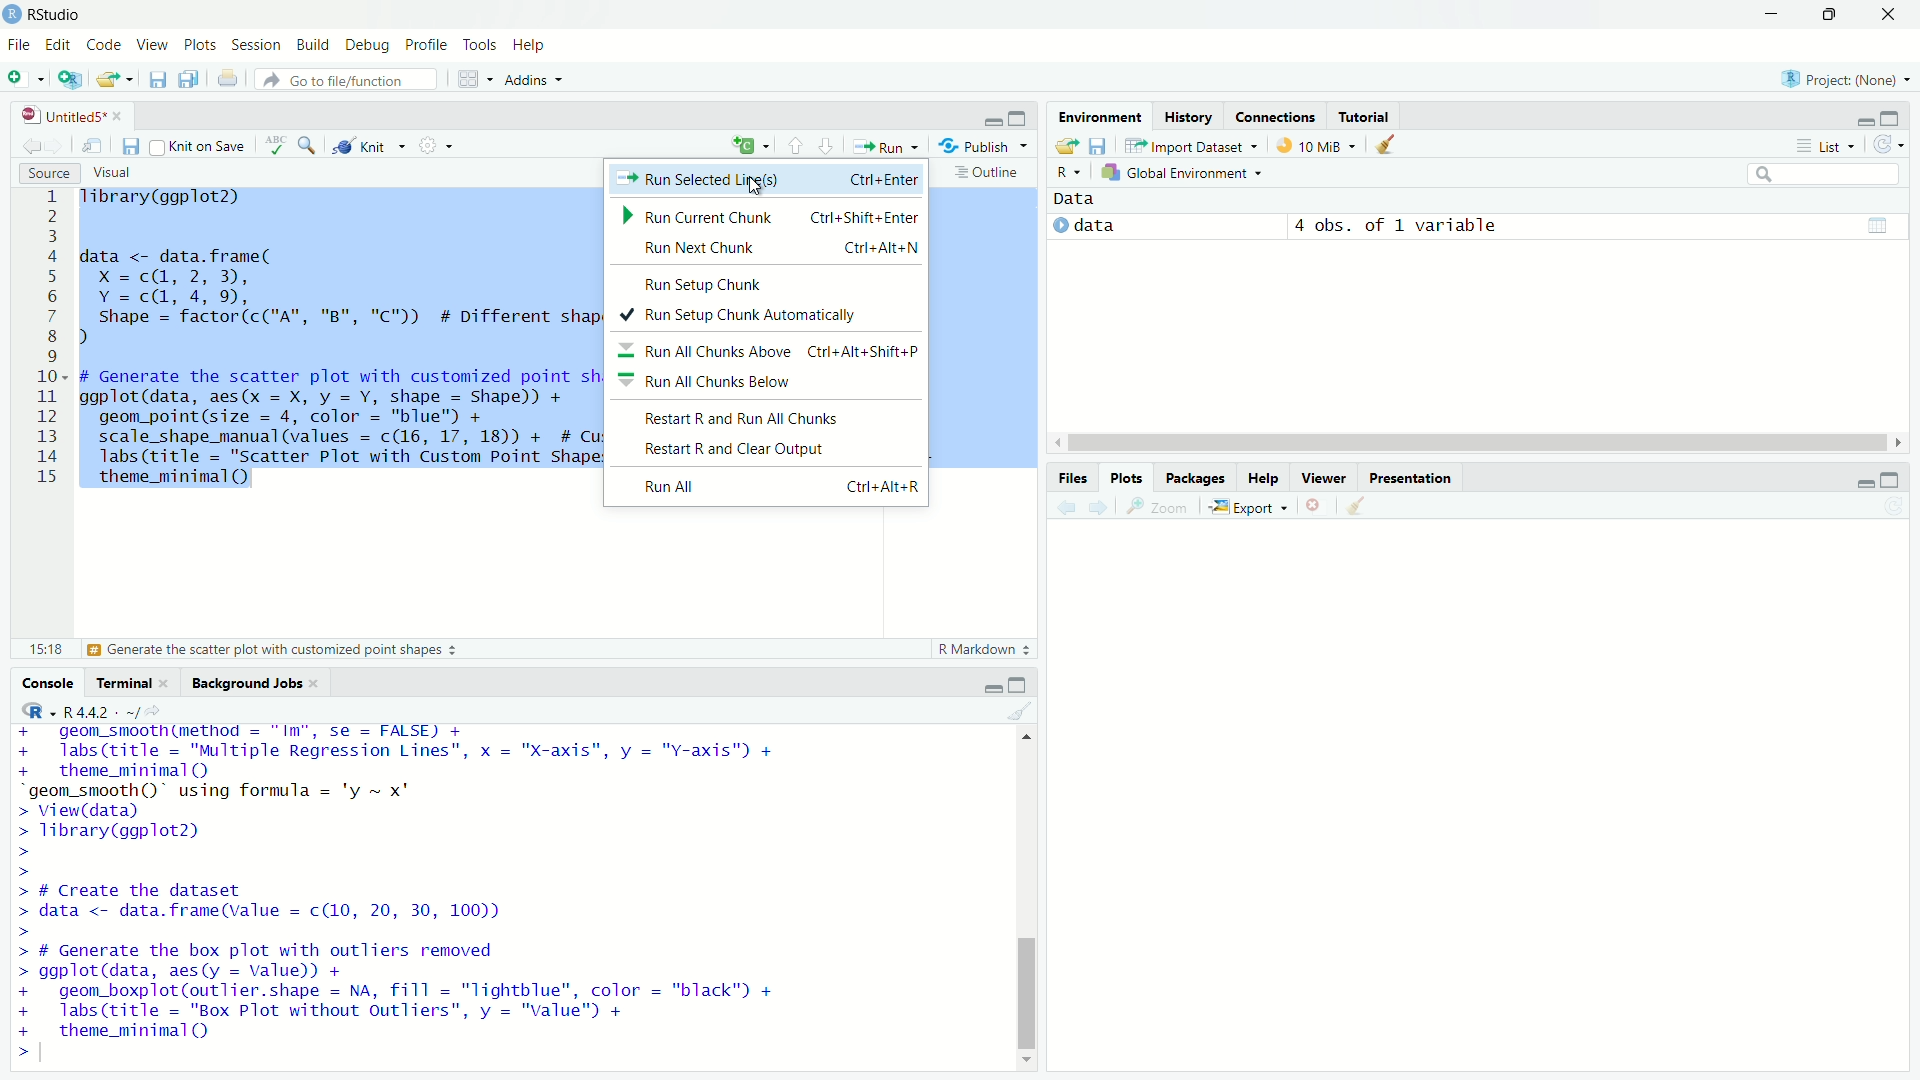 Image resolution: width=1920 pixels, height=1080 pixels. Describe the element at coordinates (111, 173) in the screenshot. I see `Visual` at that location.